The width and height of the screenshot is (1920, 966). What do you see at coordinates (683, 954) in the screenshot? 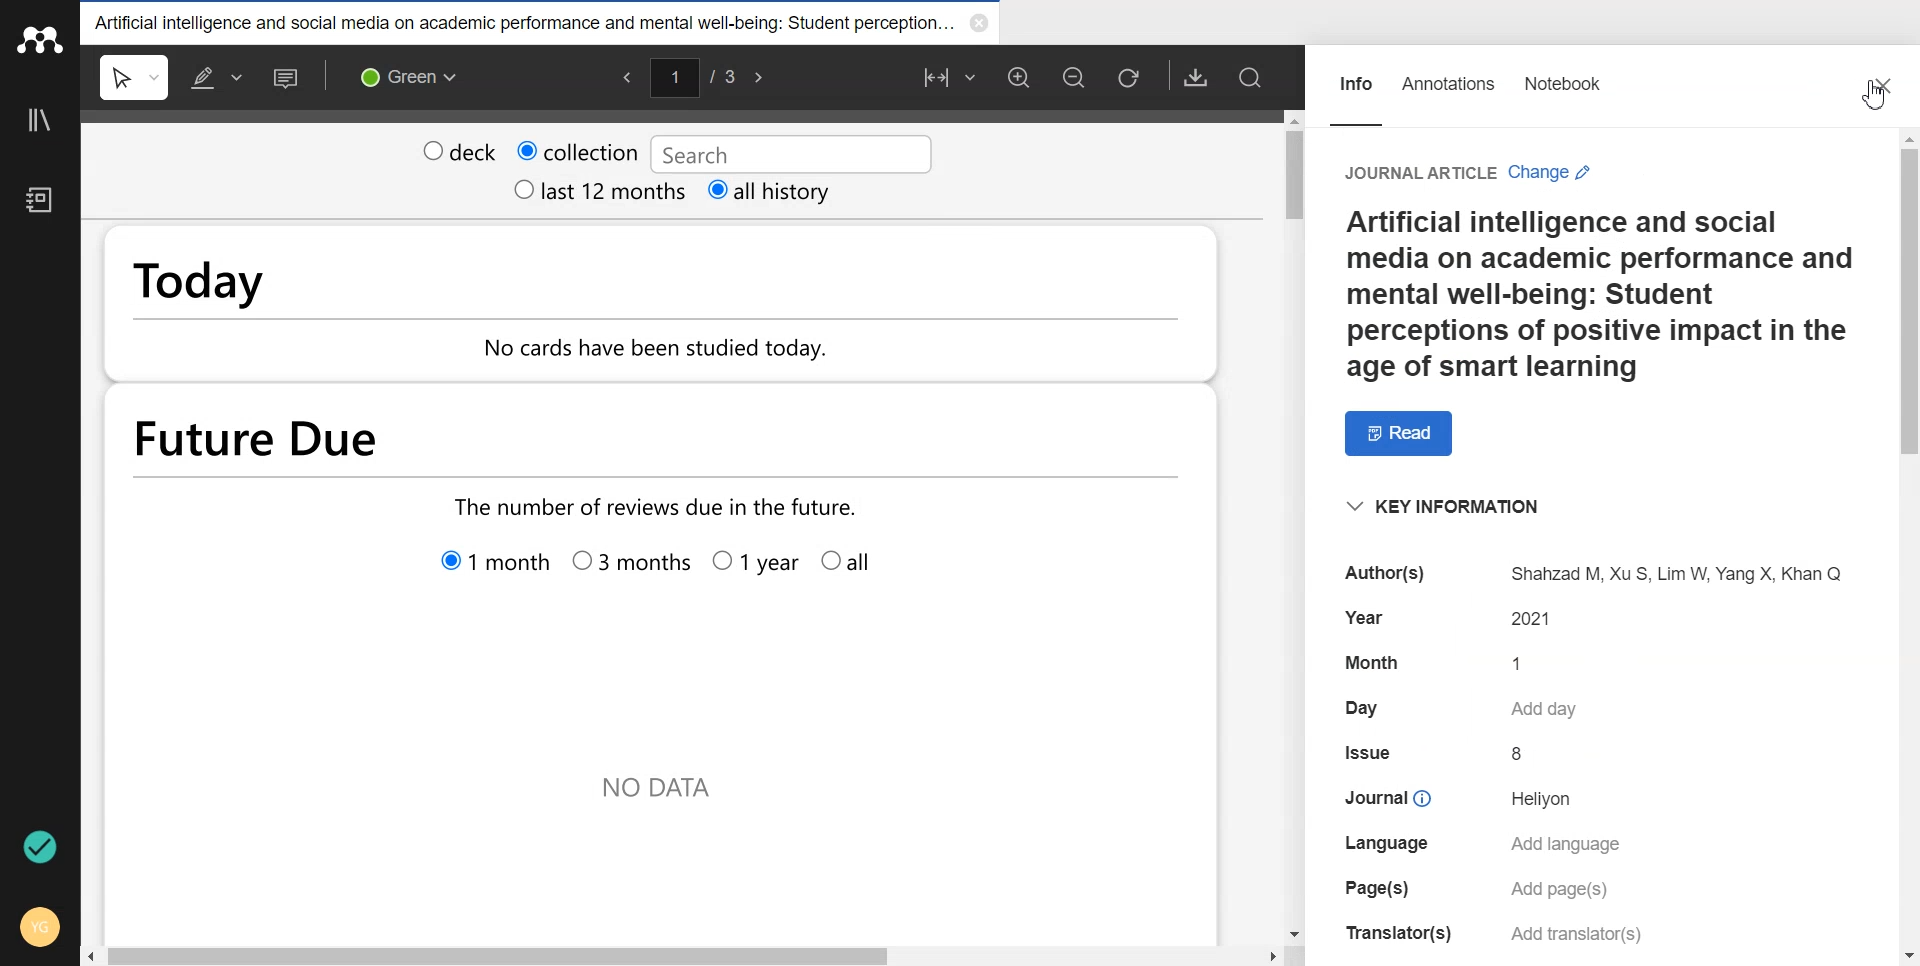
I see `Horizontal scroll bar` at bounding box center [683, 954].